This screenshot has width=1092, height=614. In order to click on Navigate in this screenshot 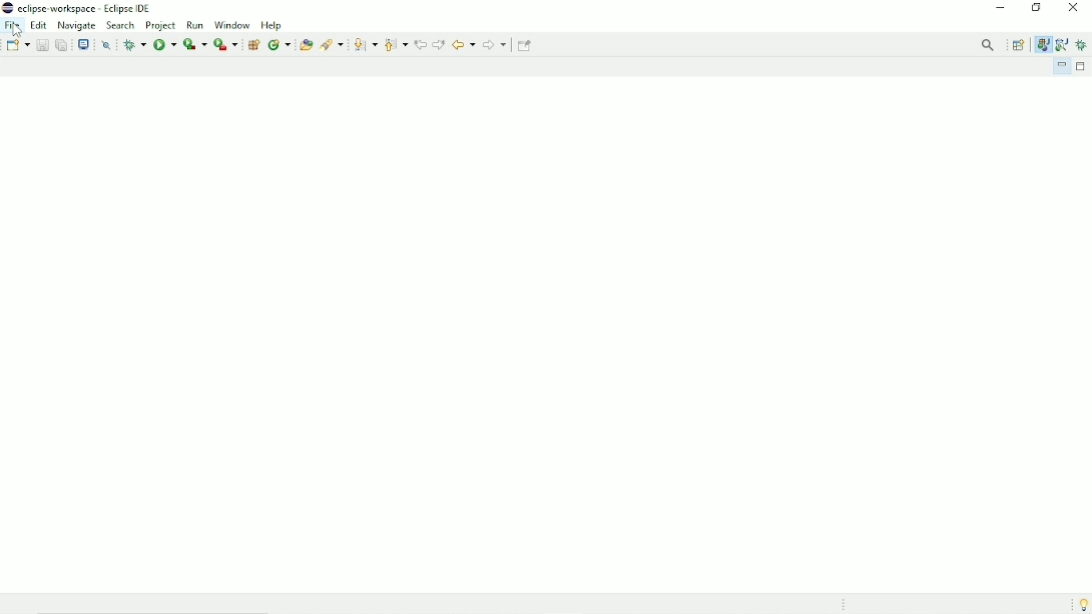, I will do `click(76, 25)`.